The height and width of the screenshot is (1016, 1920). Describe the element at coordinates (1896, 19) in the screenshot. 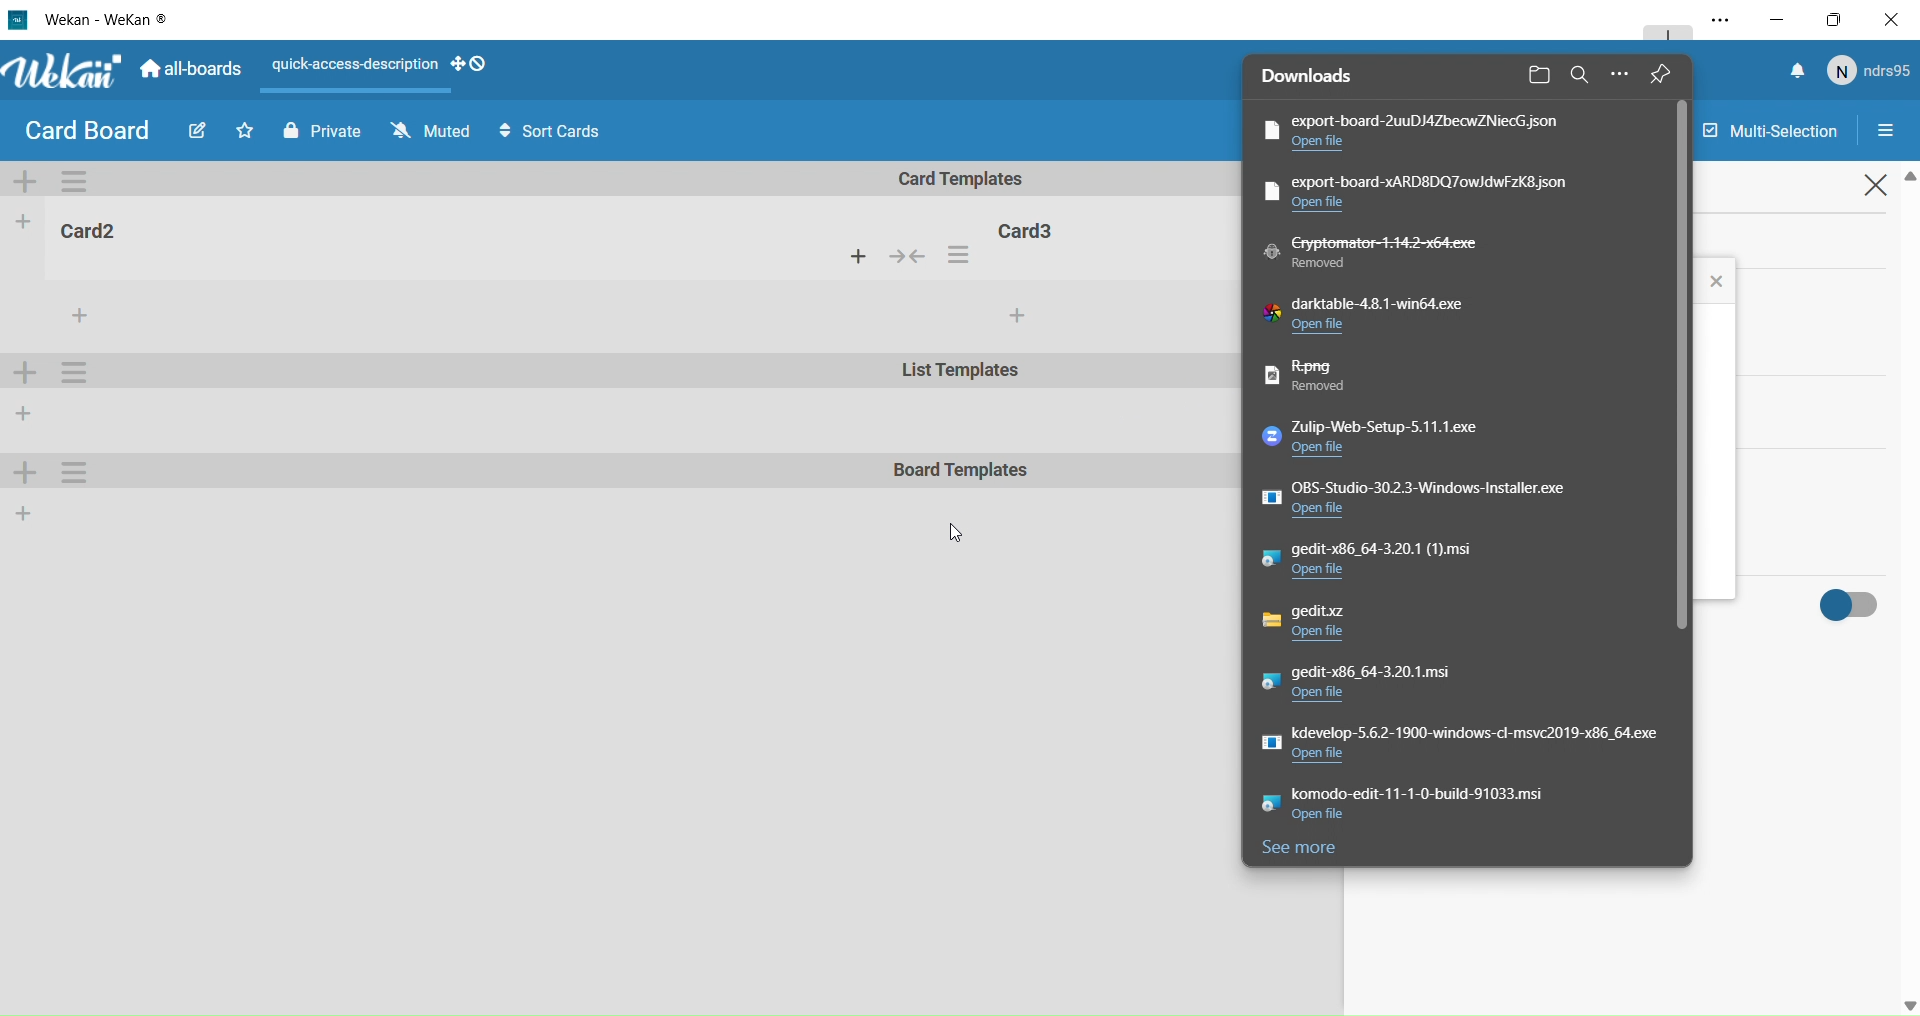

I see `close` at that location.